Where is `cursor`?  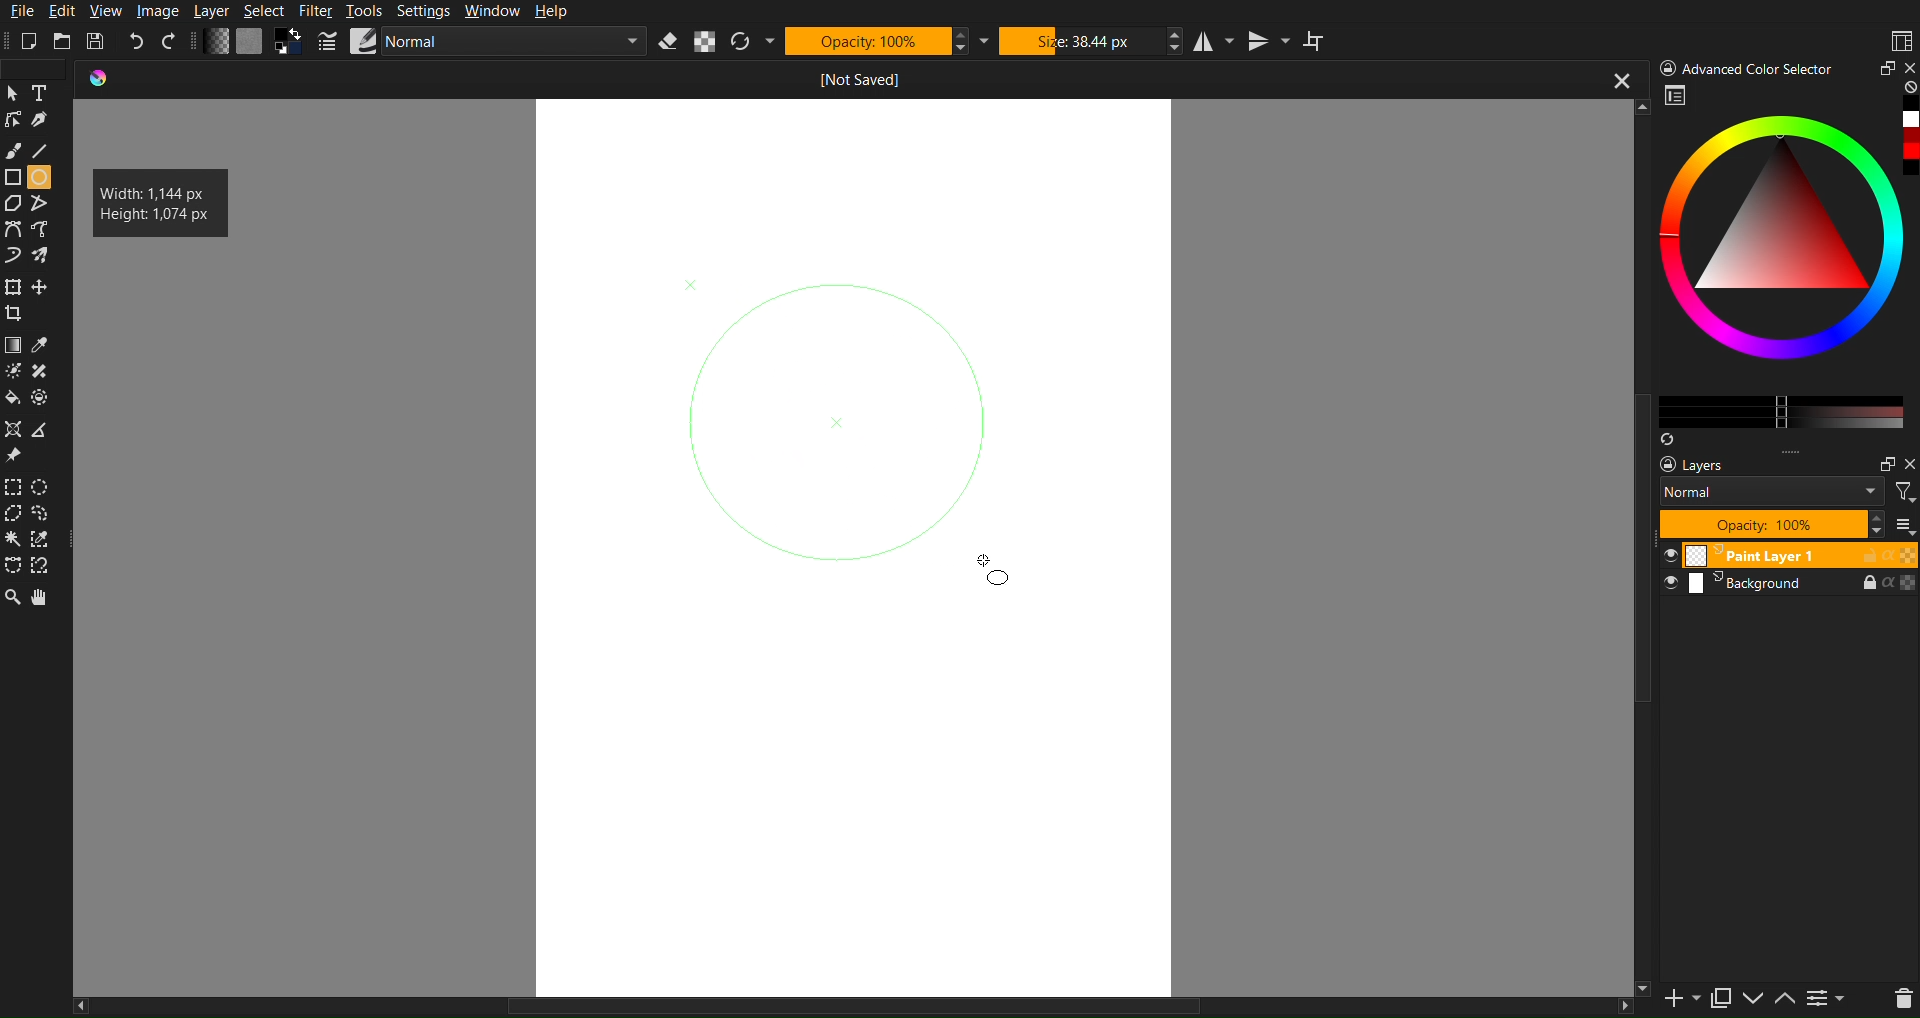
cursor is located at coordinates (12, 92).